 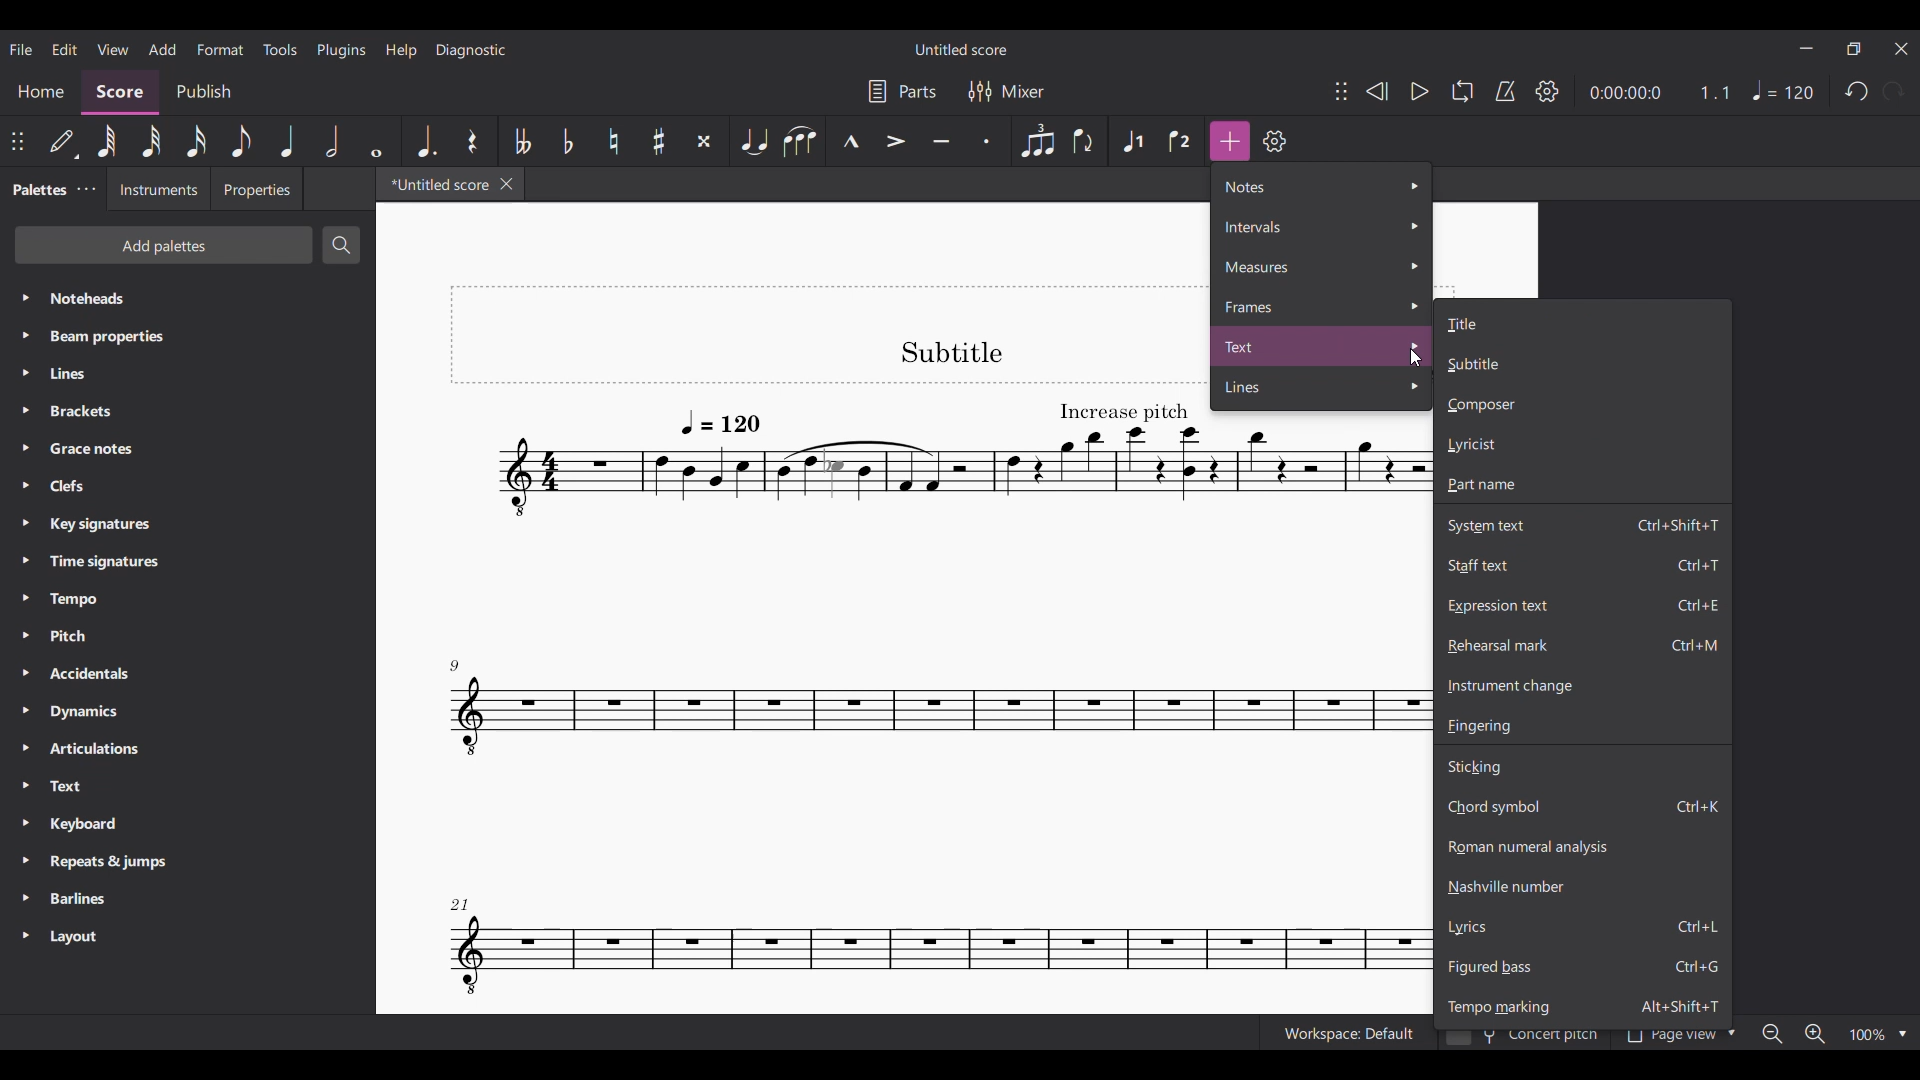 What do you see at coordinates (1582, 926) in the screenshot?
I see `Lyrics` at bounding box center [1582, 926].